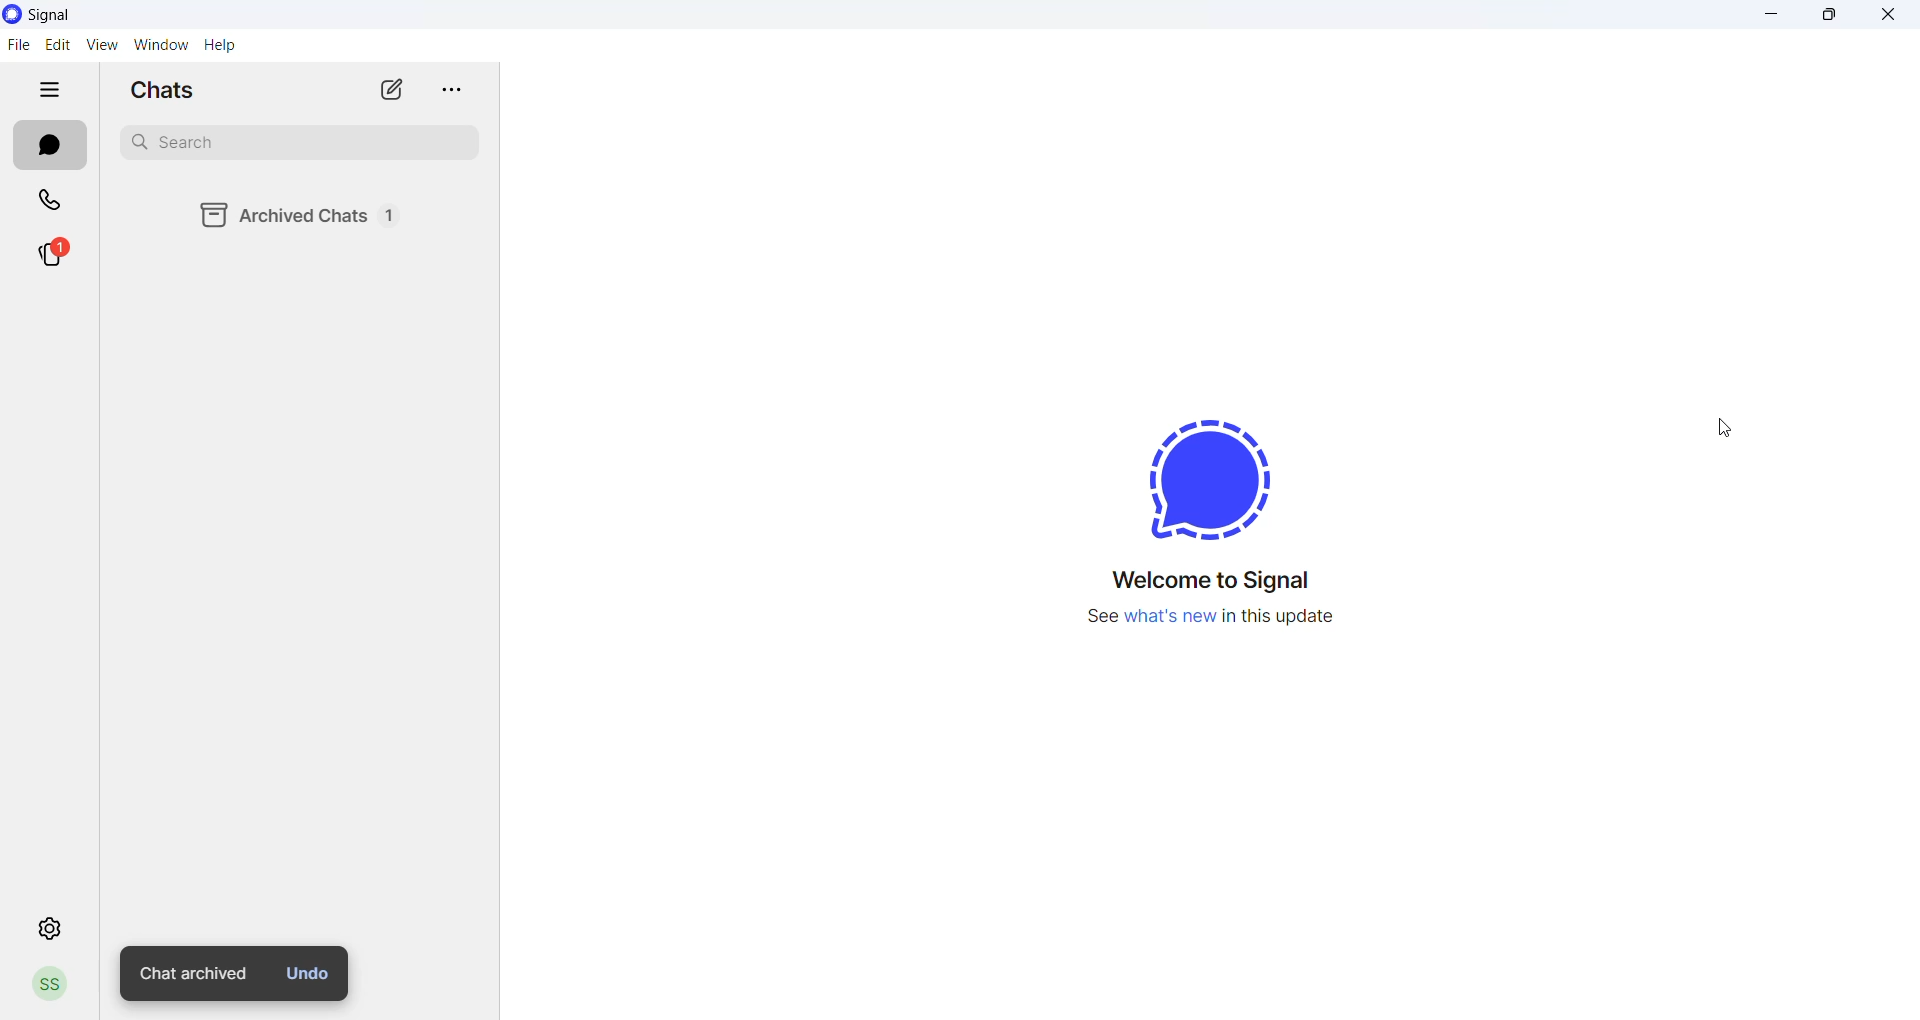 The width and height of the screenshot is (1920, 1020). I want to click on maximize, so click(1823, 15).